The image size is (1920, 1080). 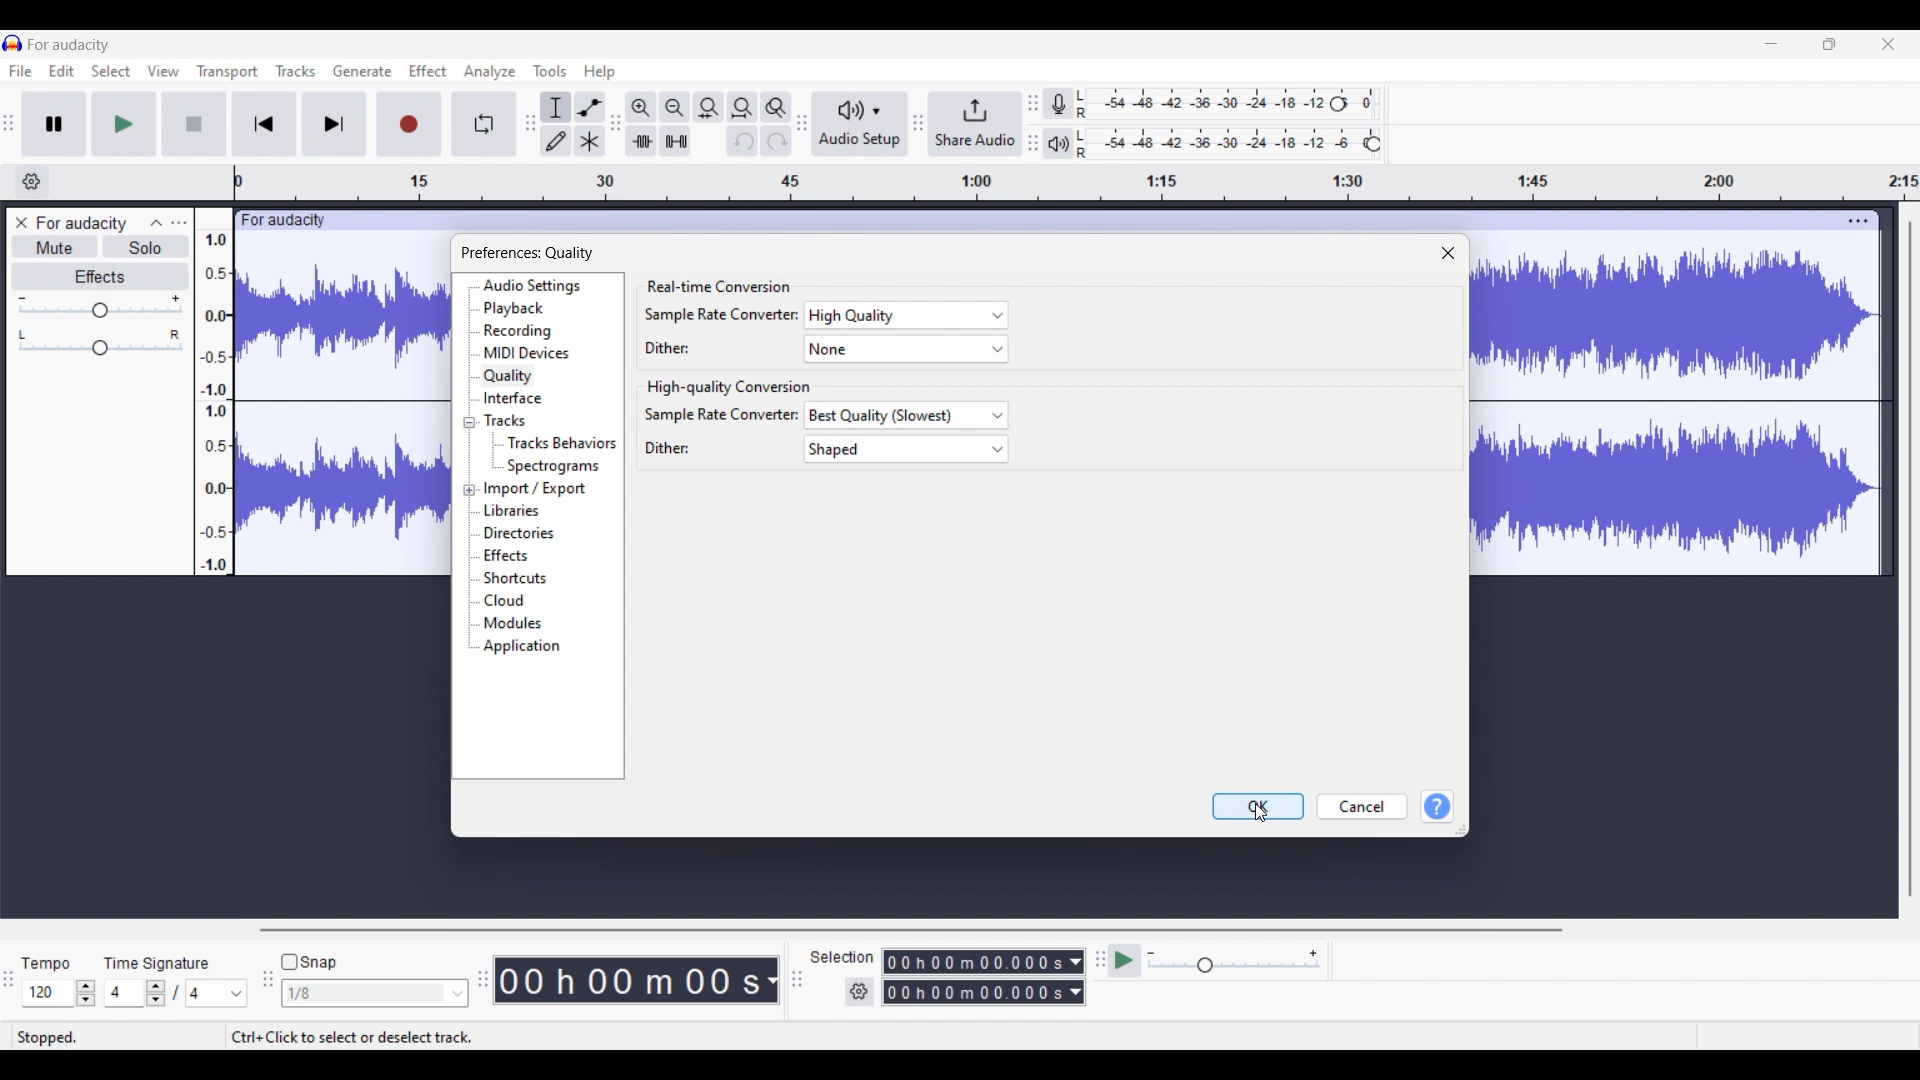 I want to click on Transport menu, so click(x=228, y=72).